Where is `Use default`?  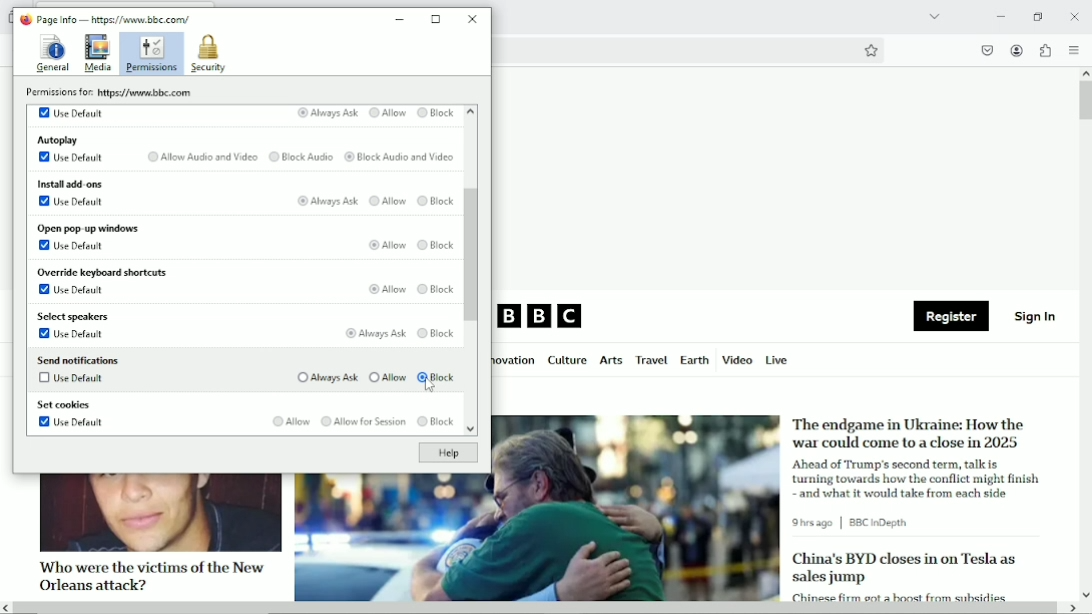 Use default is located at coordinates (73, 335).